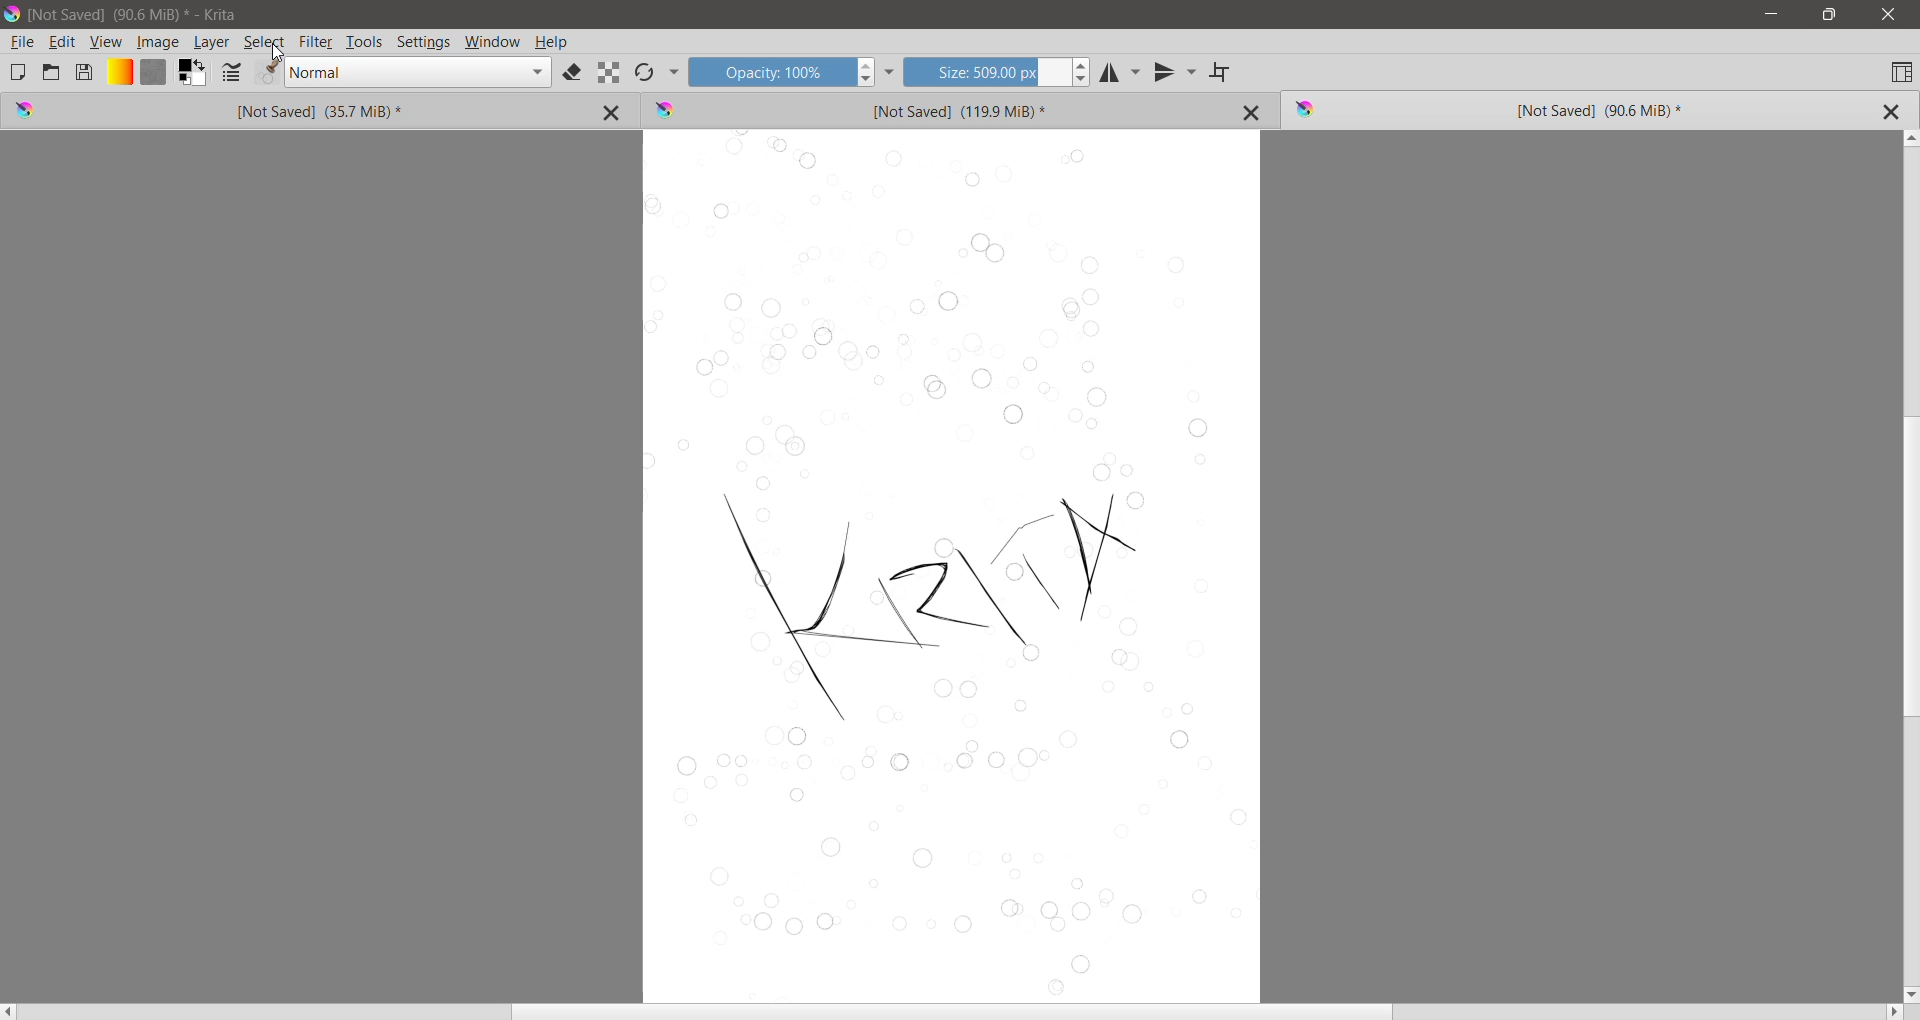 The height and width of the screenshot is (1020, 1920). Describe the element at coordinates (1889, 112) in the screenshot. I see `Close Tab` at that location.